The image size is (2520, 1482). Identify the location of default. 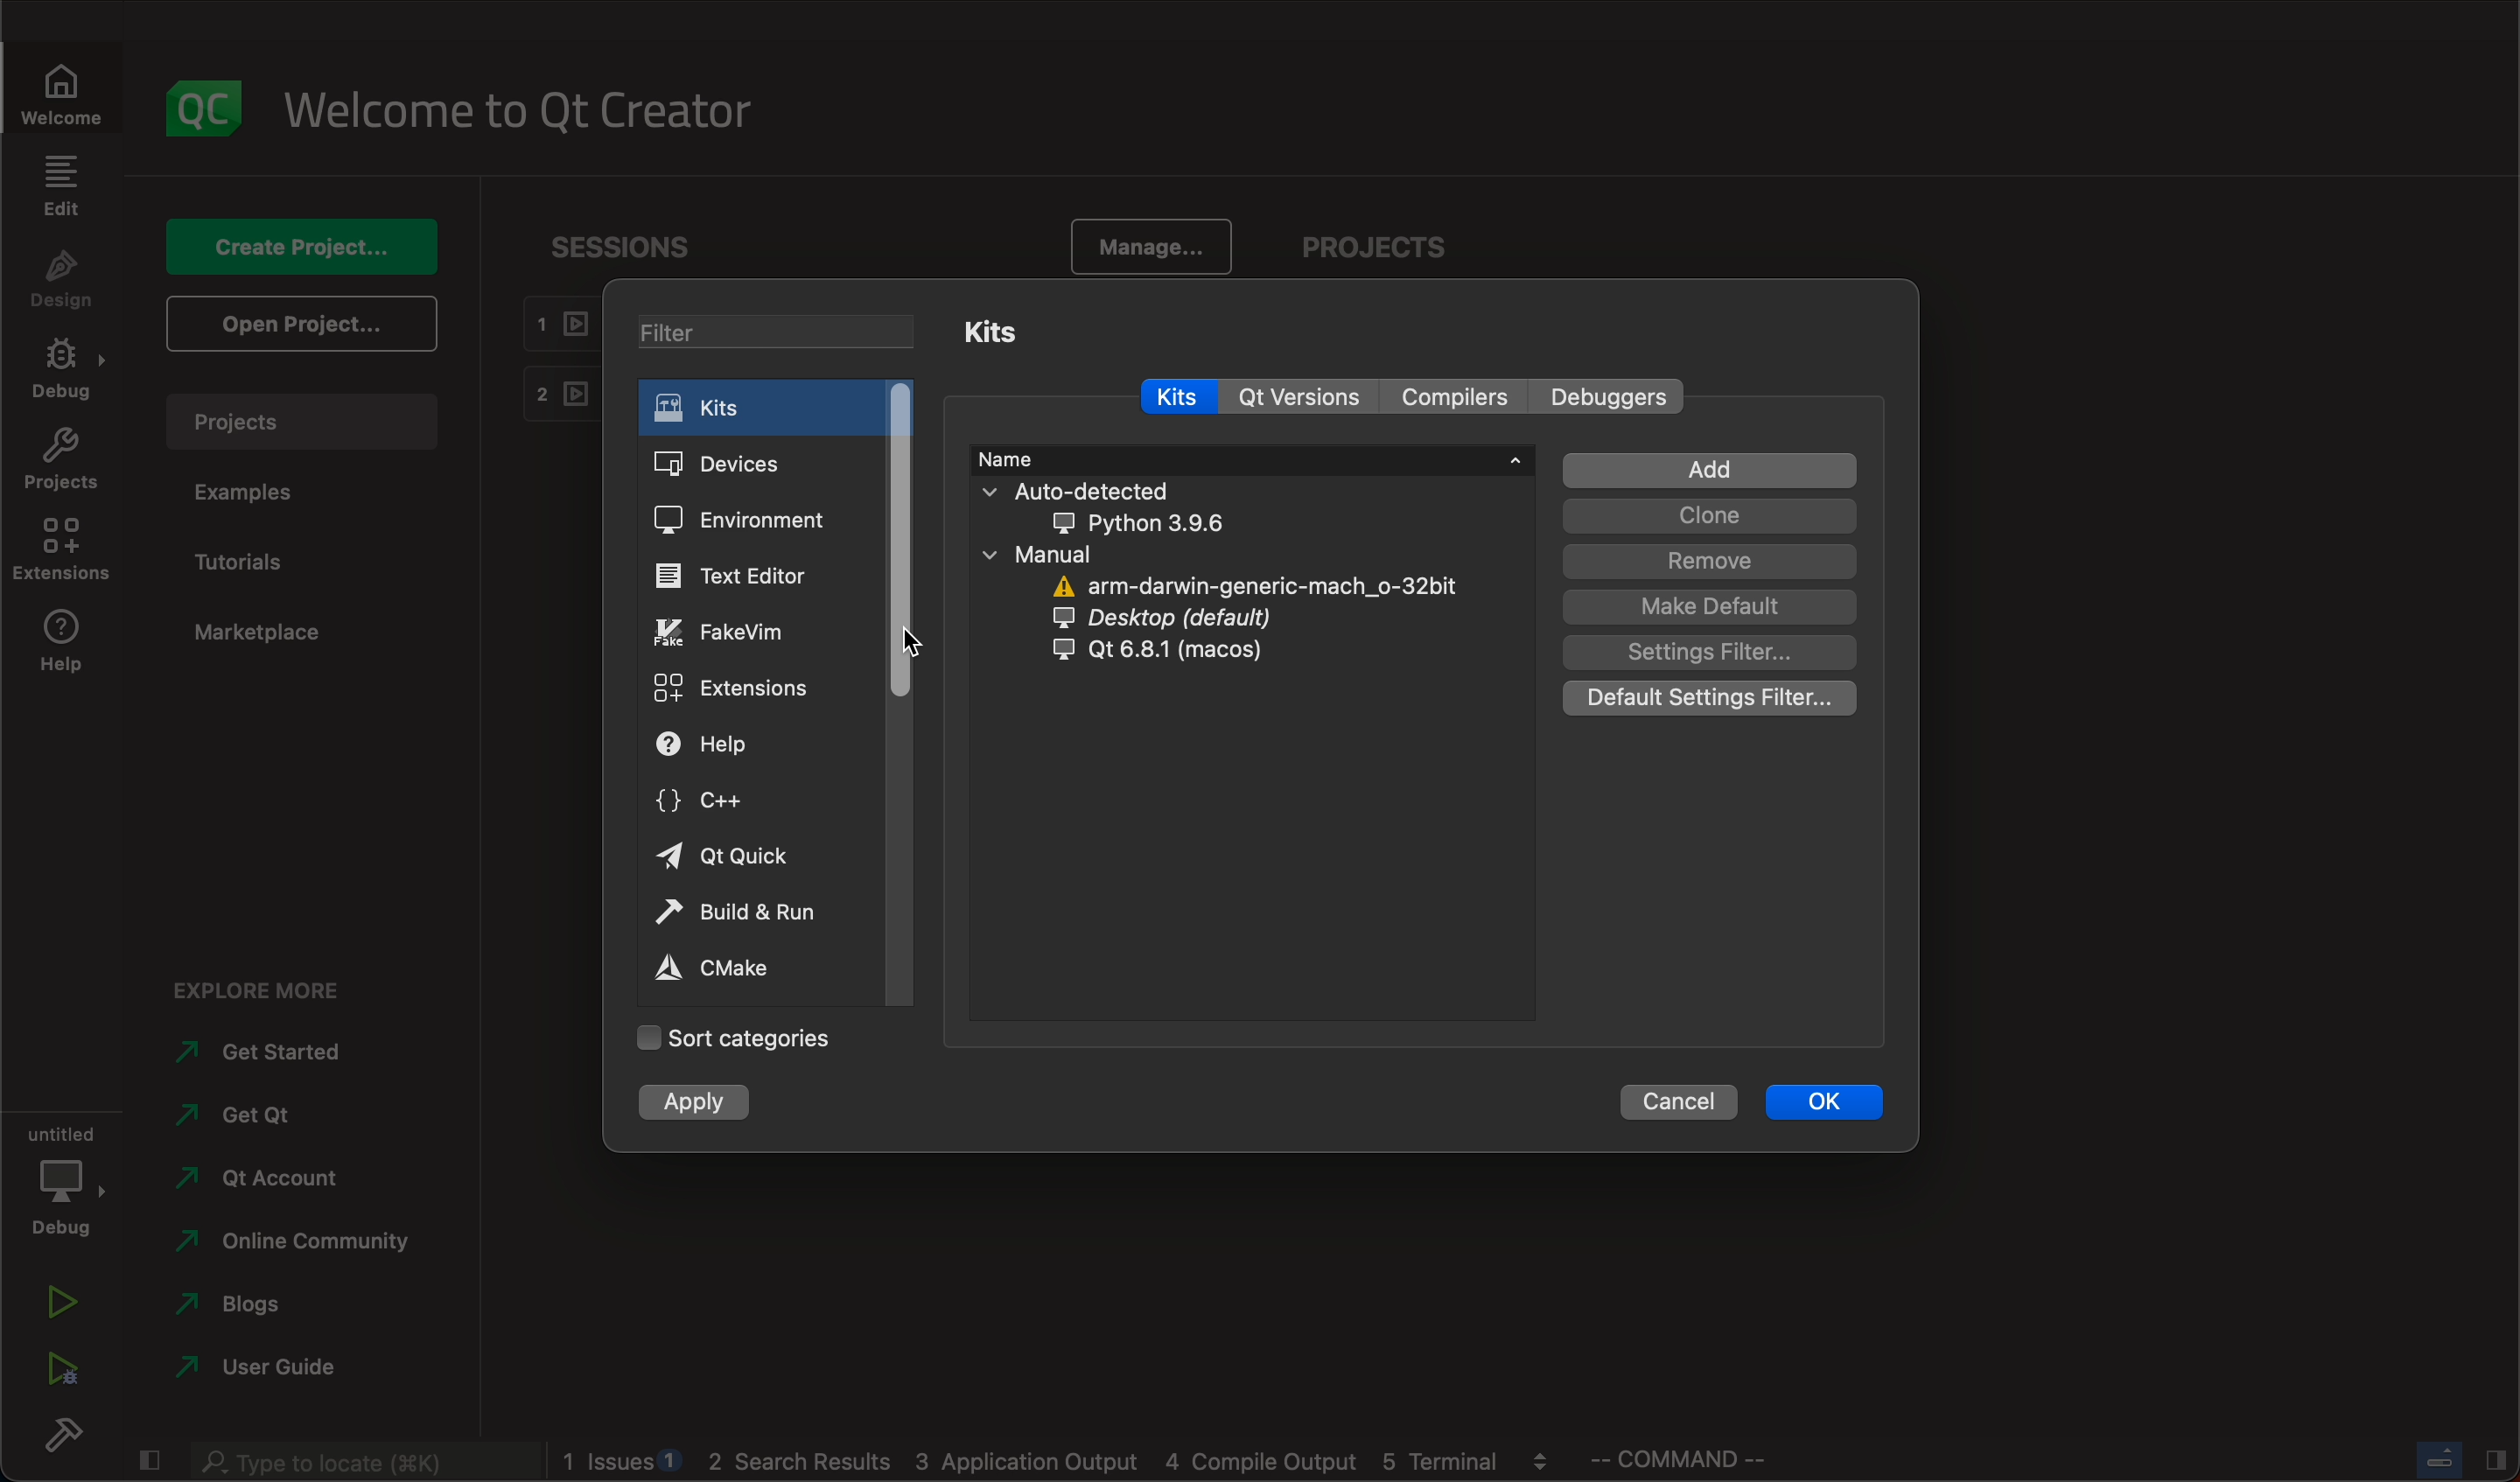
(1710, 607).